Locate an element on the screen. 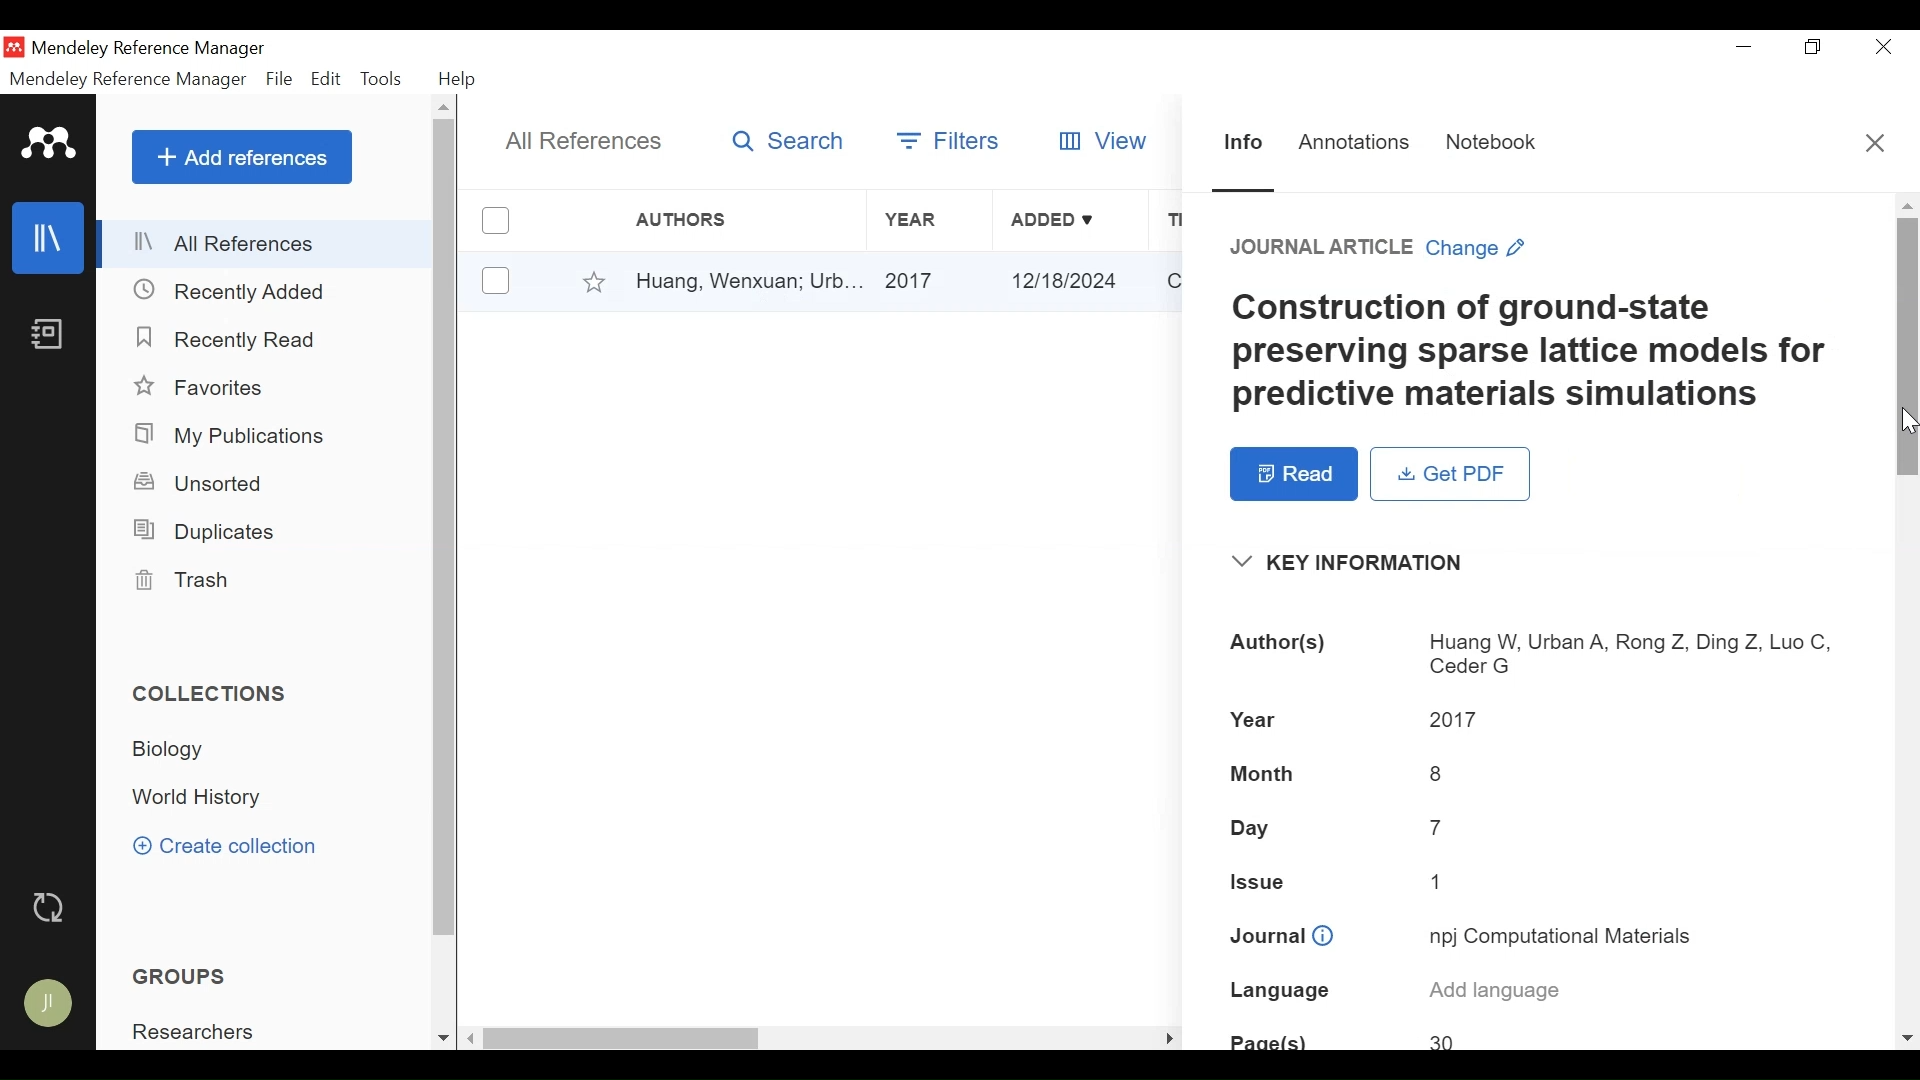  Vertical Scroll bar is located at coordinates (623, 1039).